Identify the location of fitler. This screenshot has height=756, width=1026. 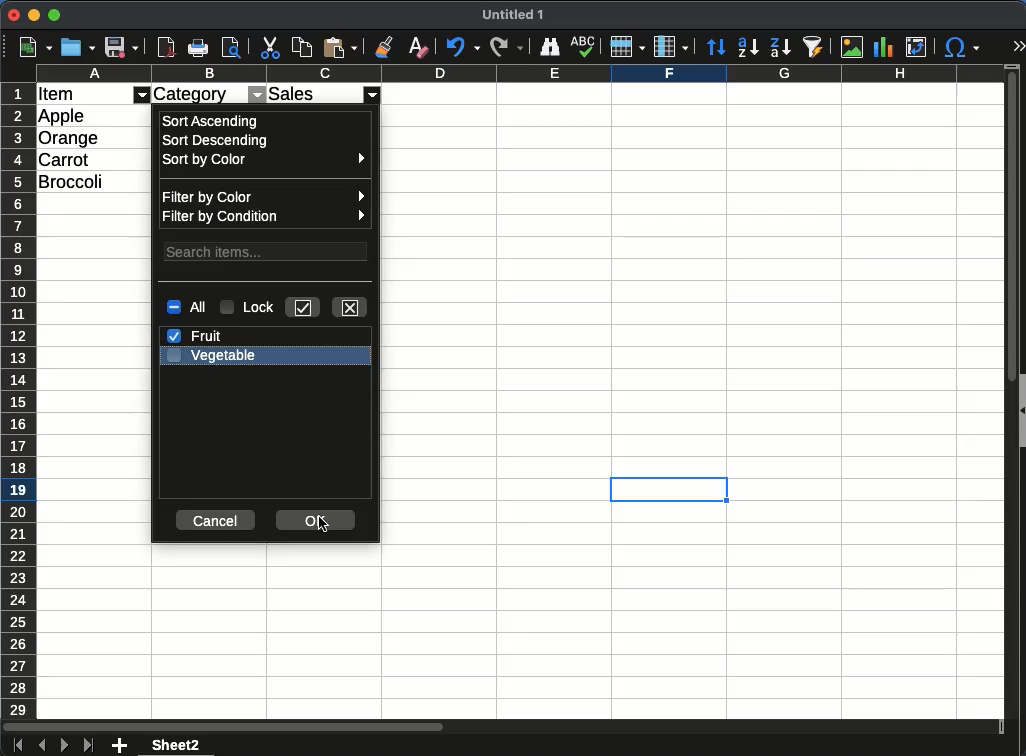
(256, 94).